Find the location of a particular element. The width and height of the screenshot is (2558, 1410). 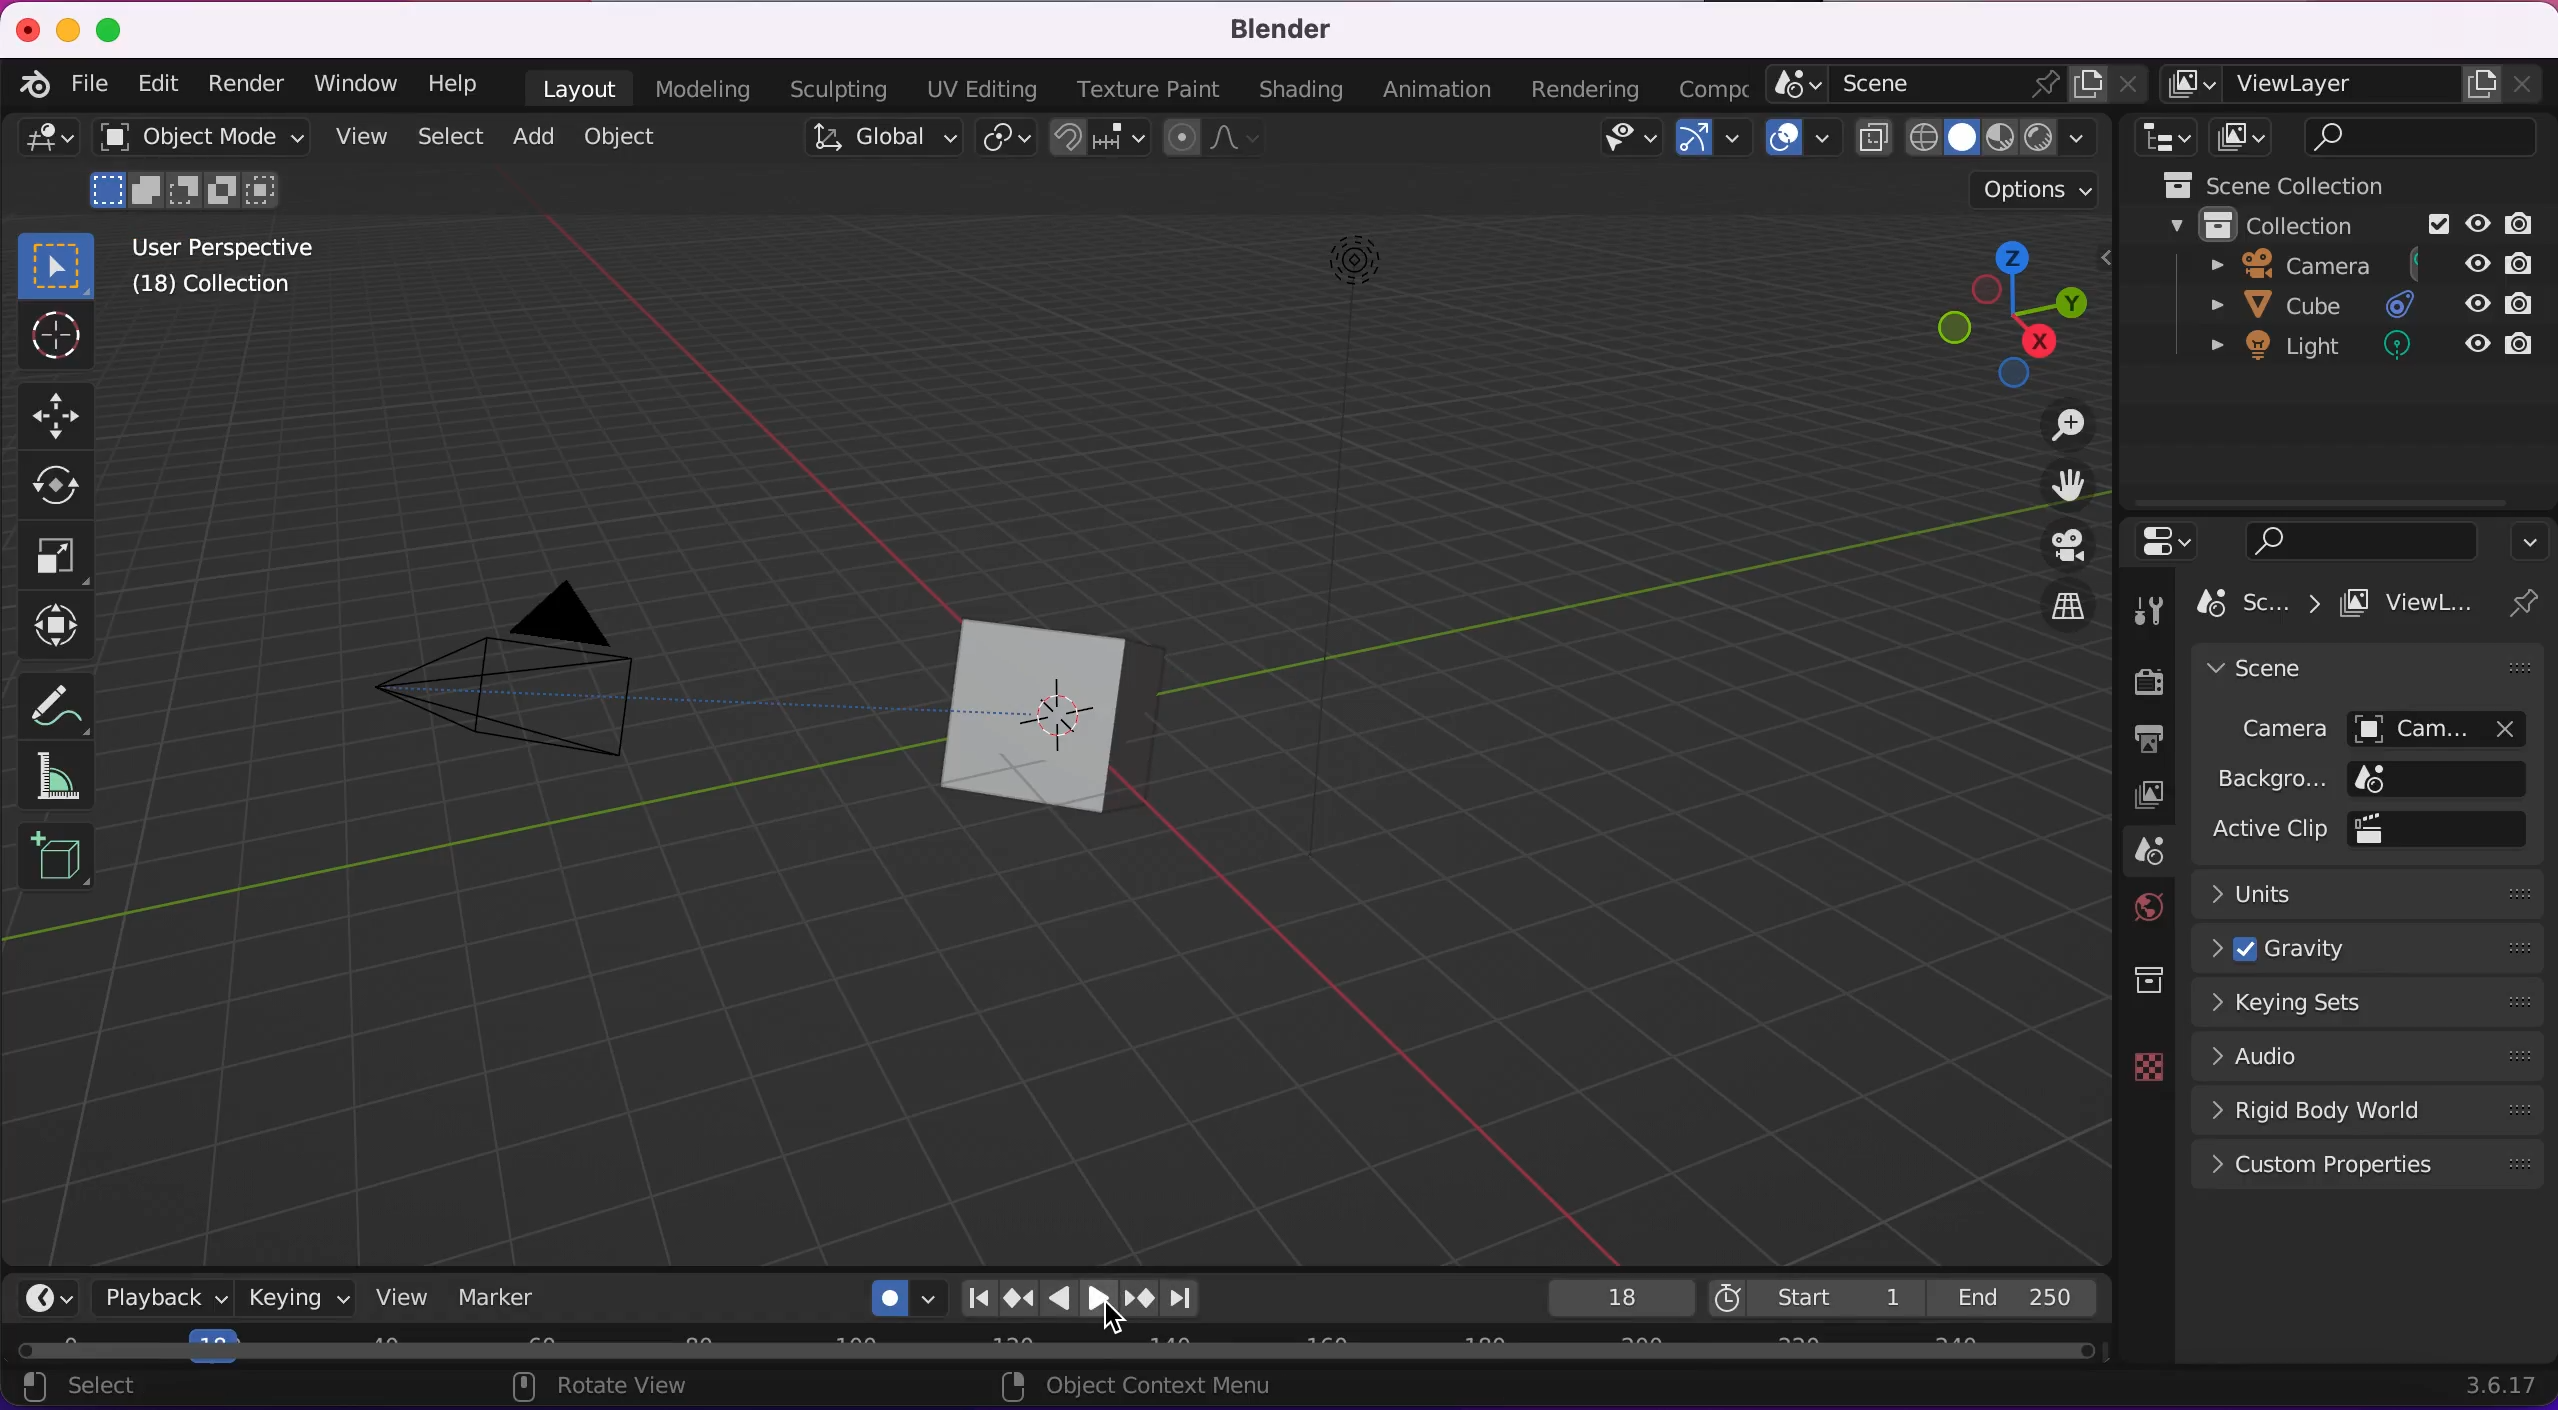

rotate view is located at coordinates (603, 1388).